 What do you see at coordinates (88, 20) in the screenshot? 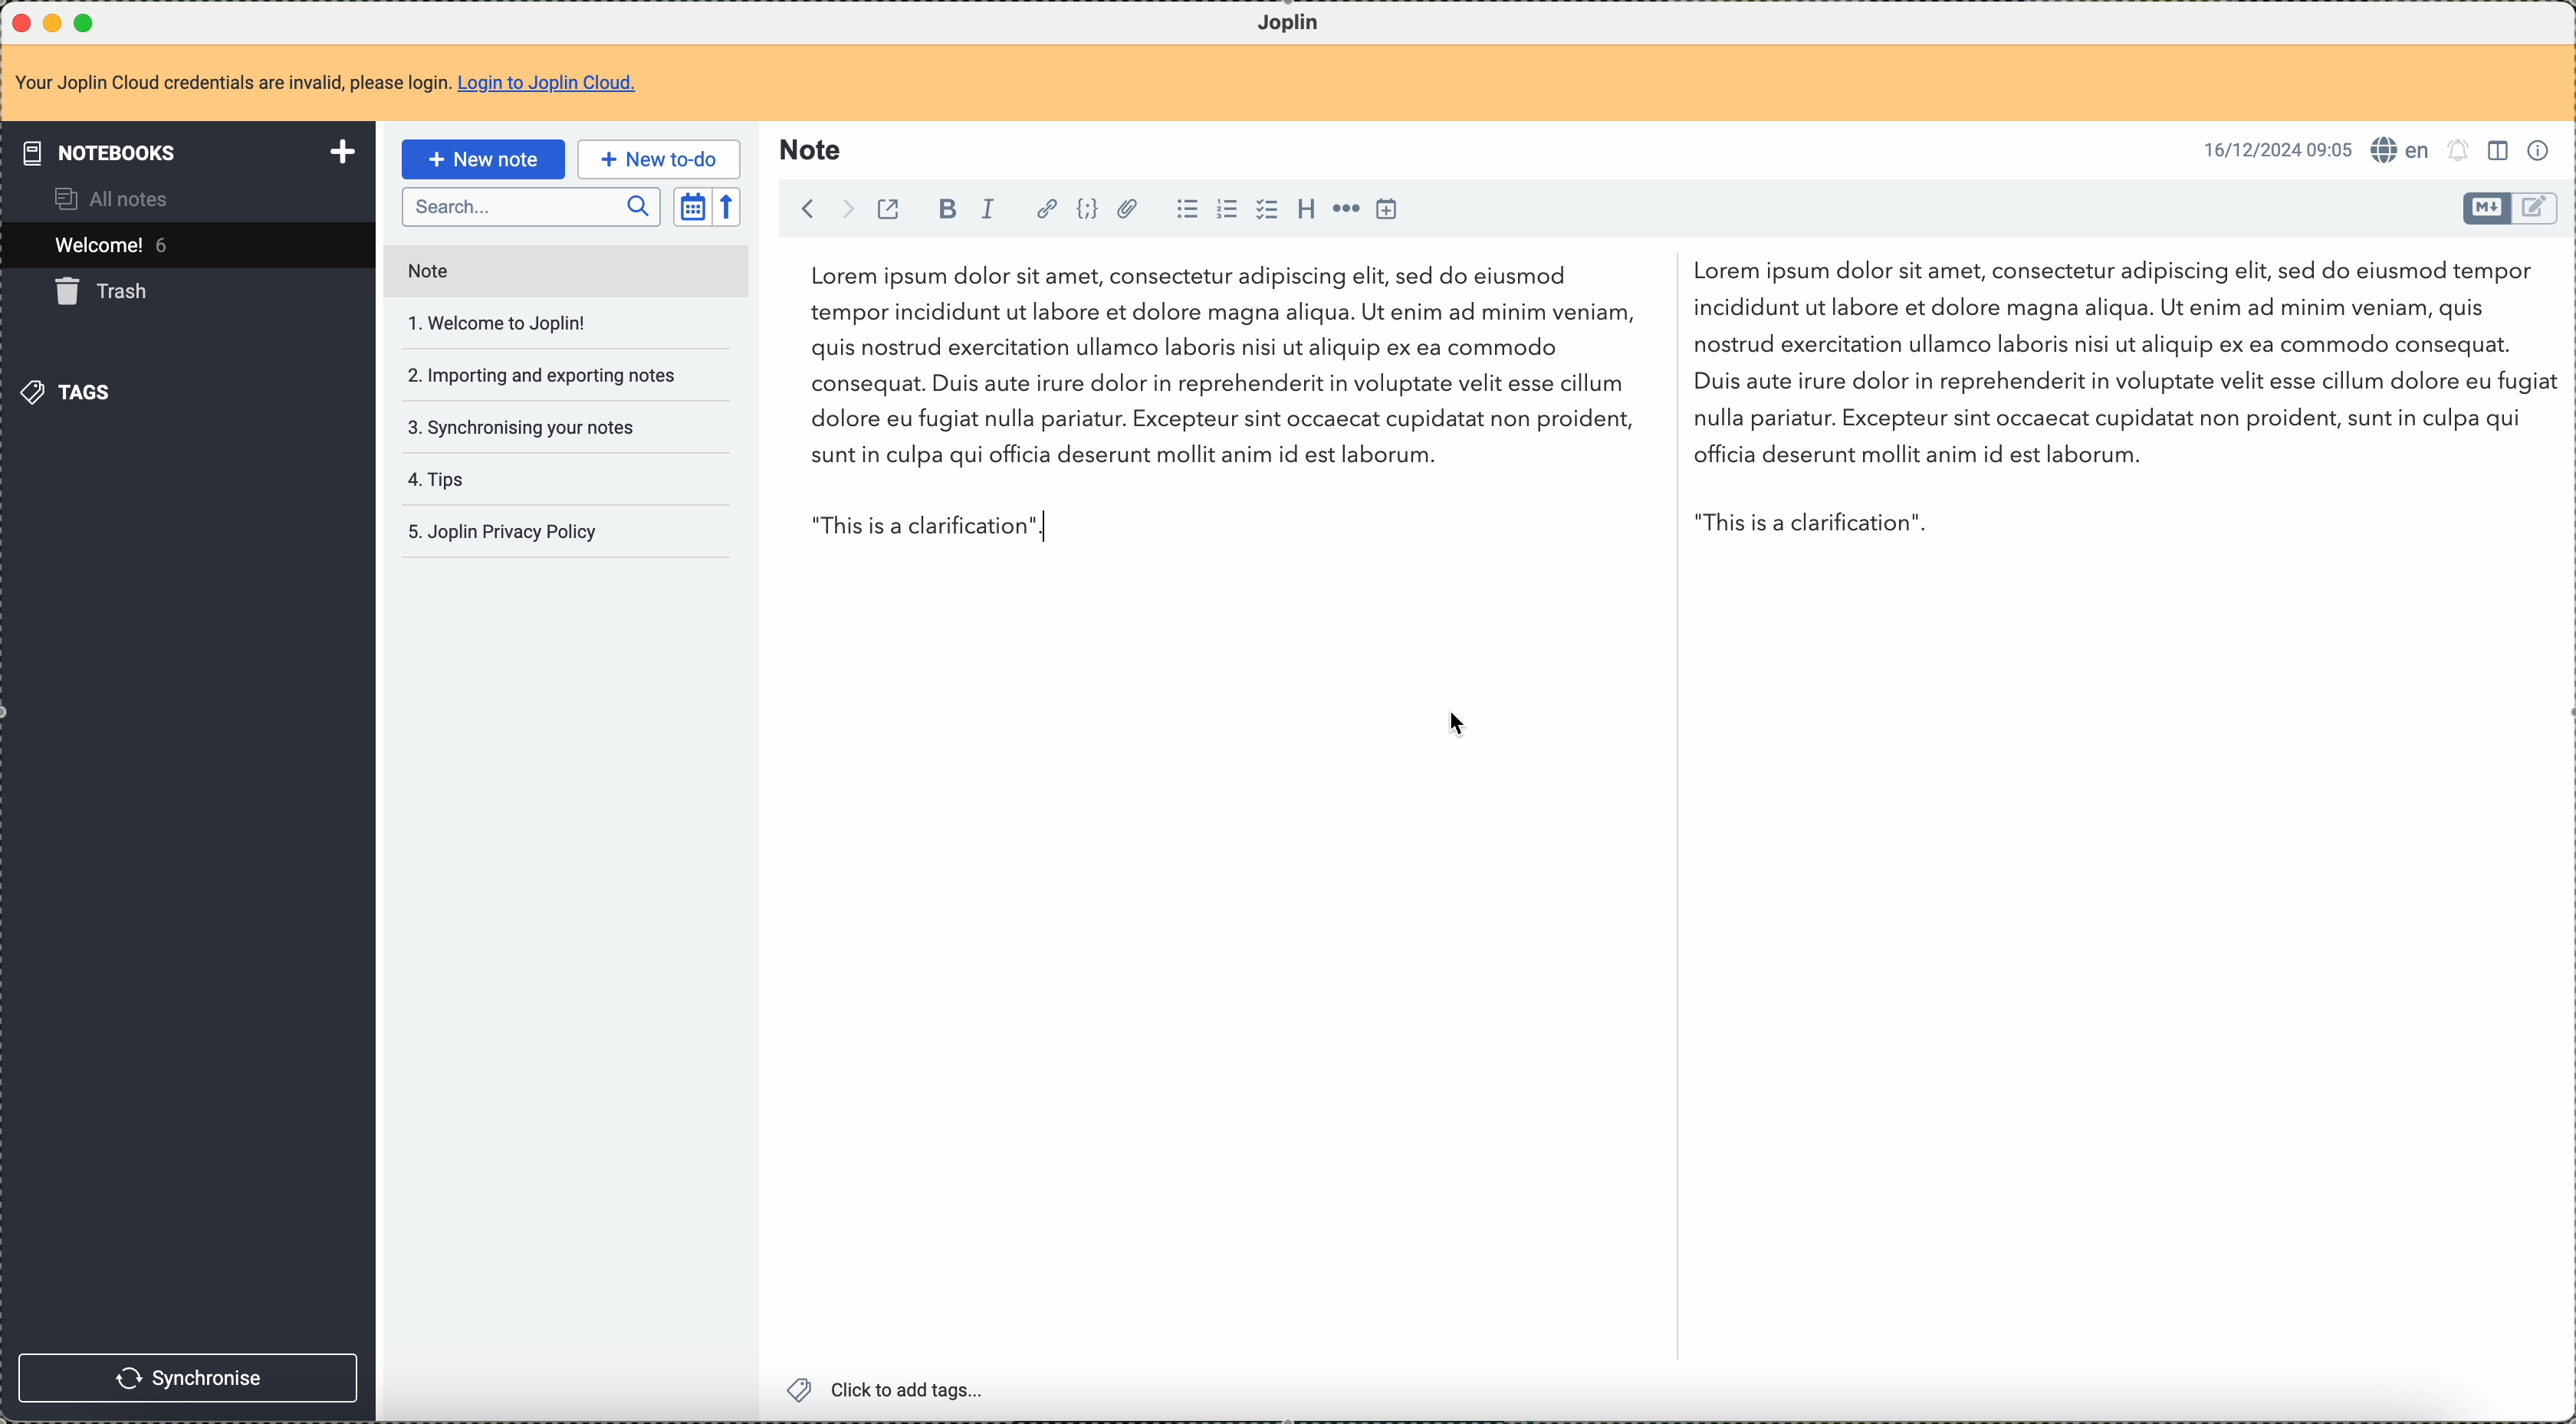
I see `maximize` at bounding box center [88, 20].